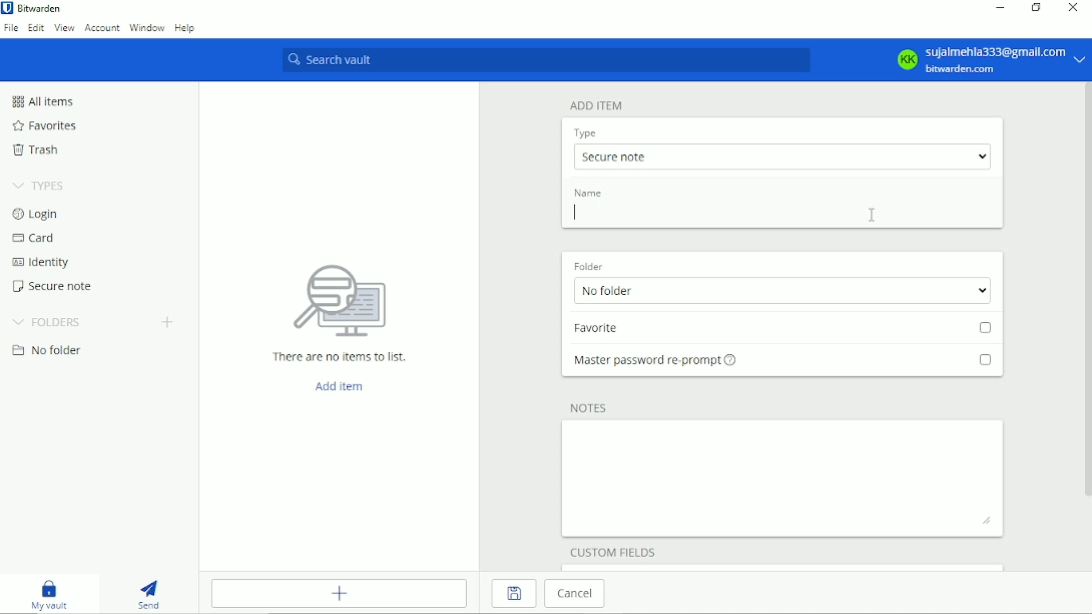 The width and height of the screenshot is (1092, 614). I want to click on Search vault, so click(544, 61).